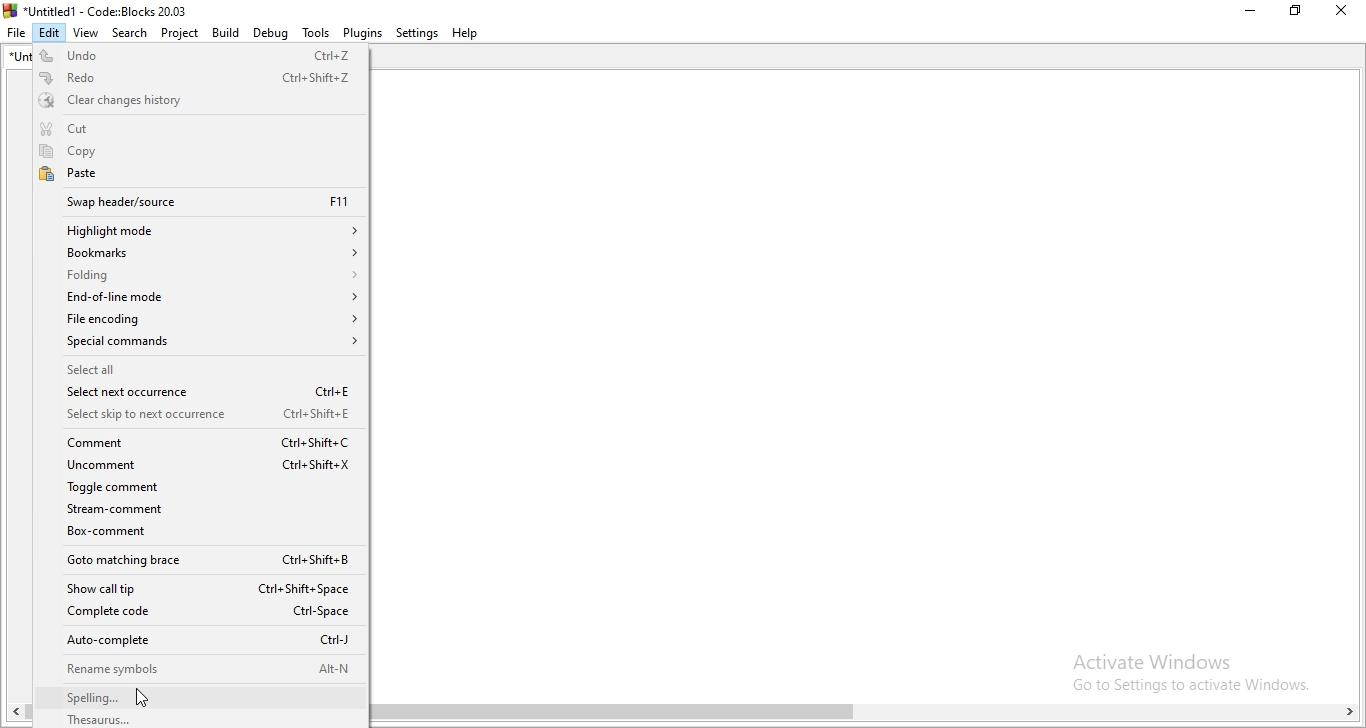 The height and width of the screenshot is (728, 1366). What do you see at coordinates (200, 54) in the screenshot?
I see `Undo` at bounding box center [200, 54].